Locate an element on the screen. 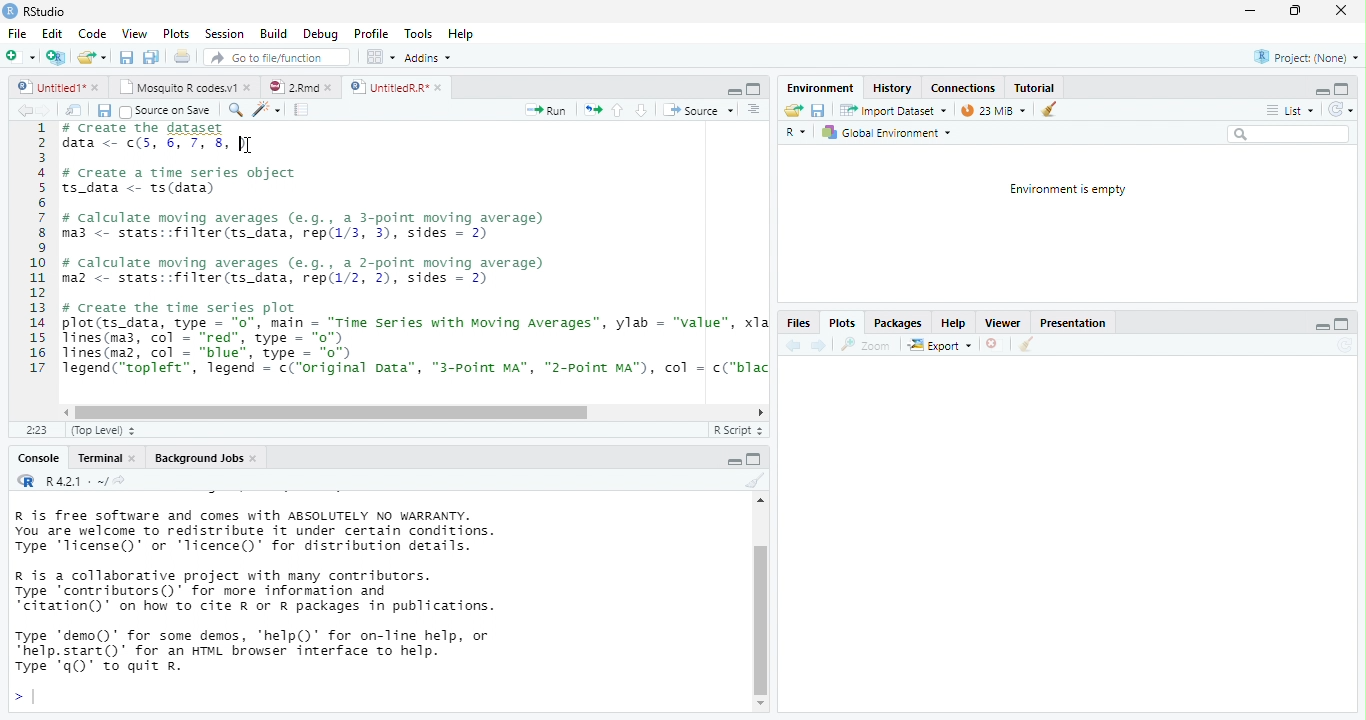 This screenshot has height=720, width=1366. zoom is located at coordinates (869, 345).